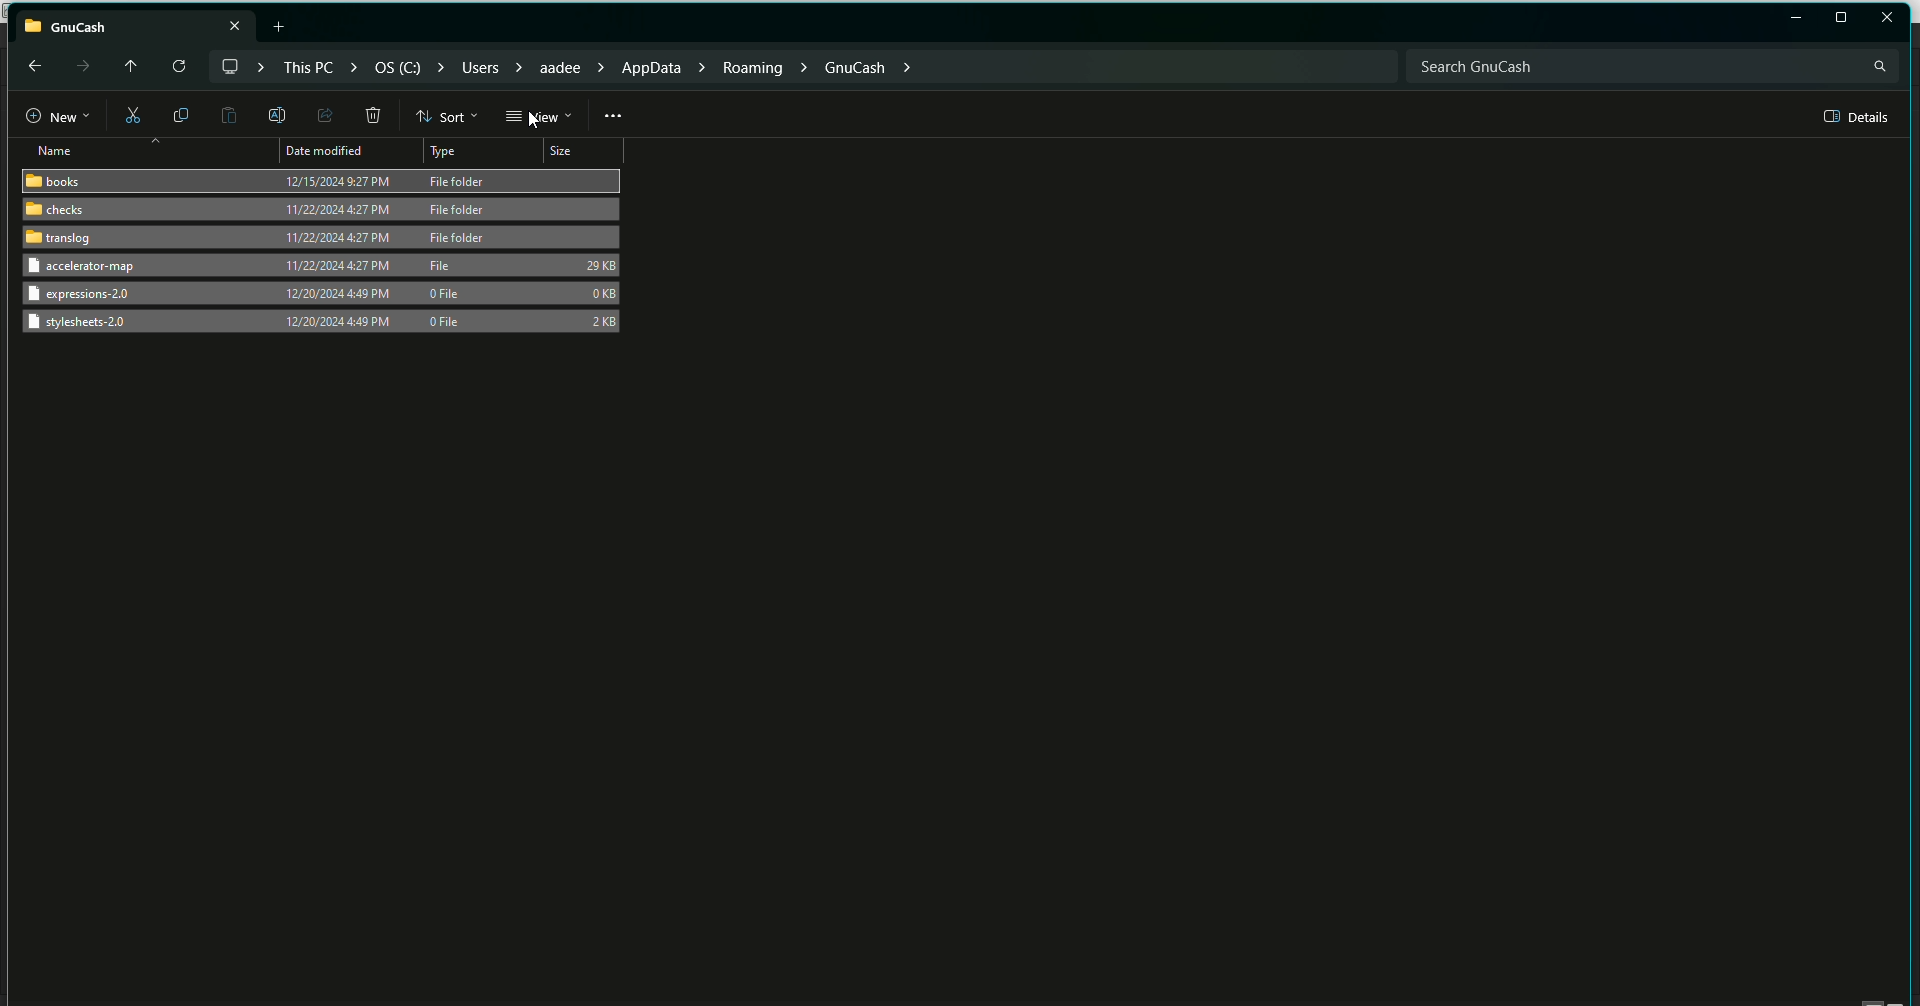 The image size is (1920, 1006). What do you see at coordinates (538, 120) in the screenshot?
I see `Cursor` at bounding box center [538, 120].